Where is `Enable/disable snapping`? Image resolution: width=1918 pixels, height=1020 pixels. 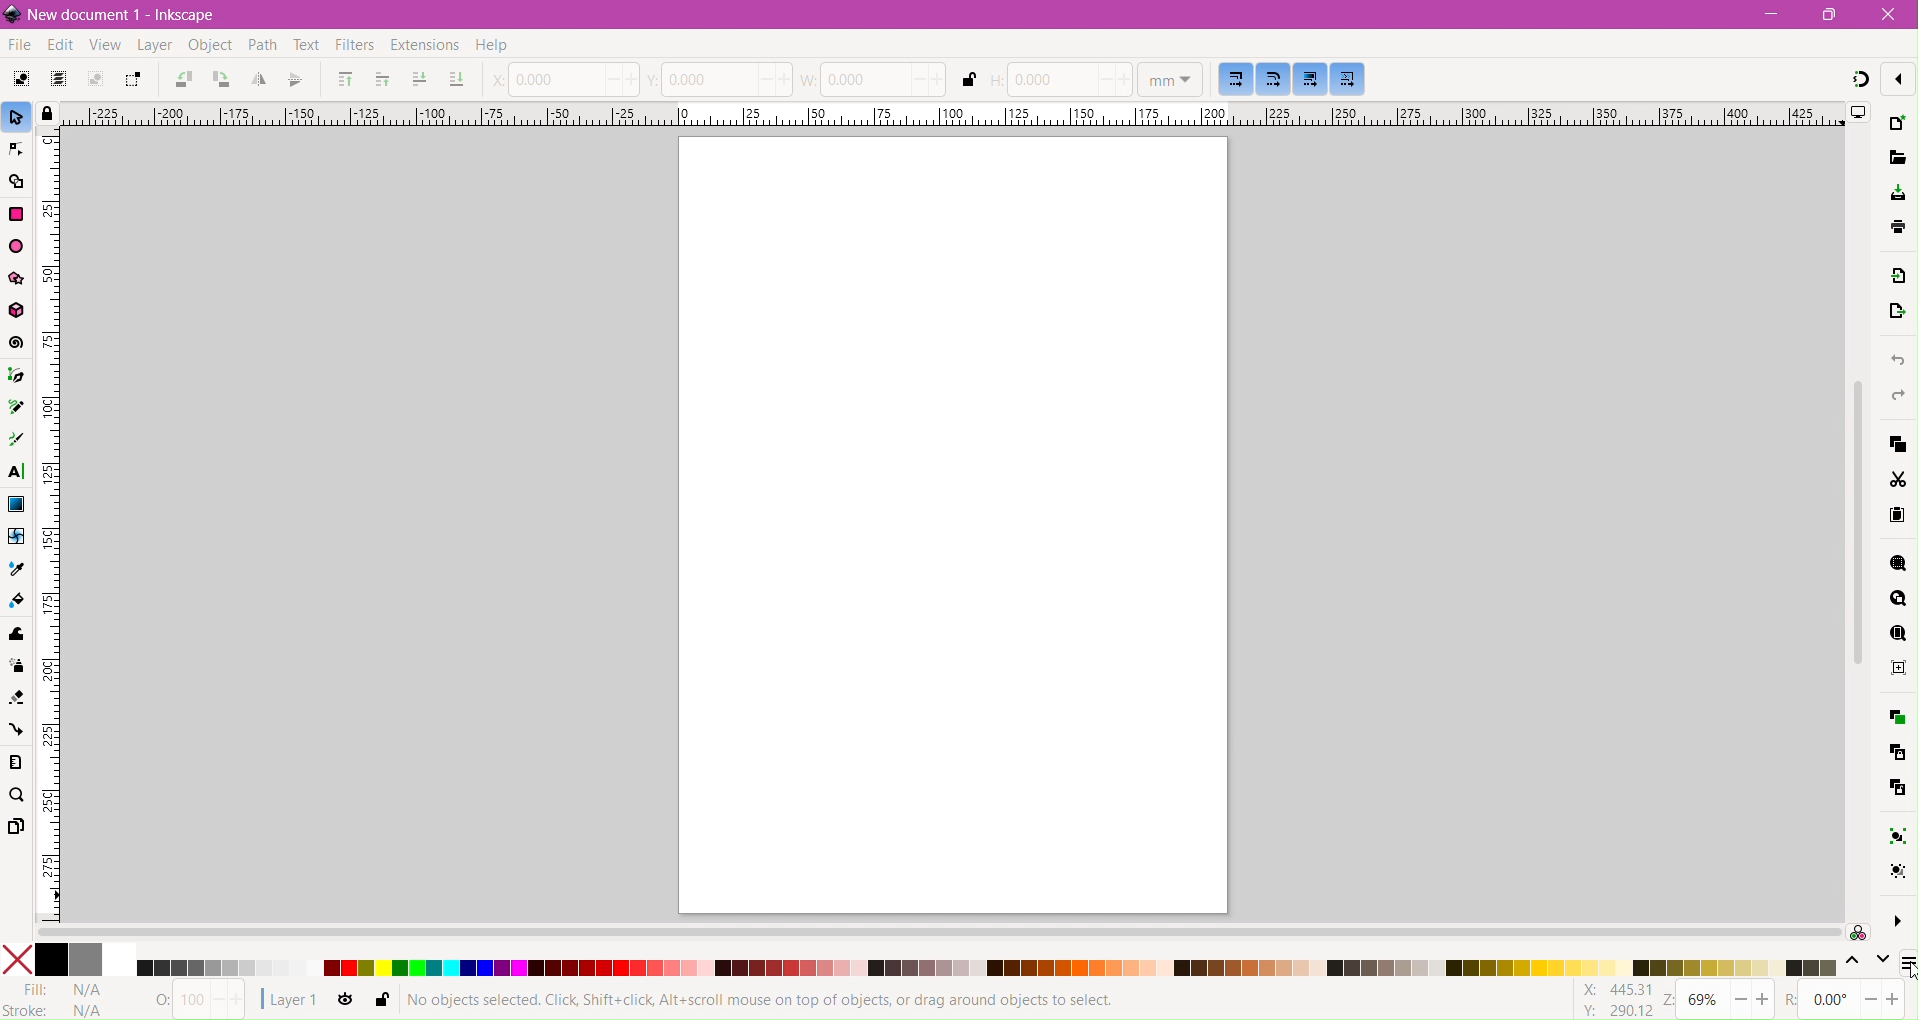 Enable/disable snapping is located at coordinates (1899, 78).